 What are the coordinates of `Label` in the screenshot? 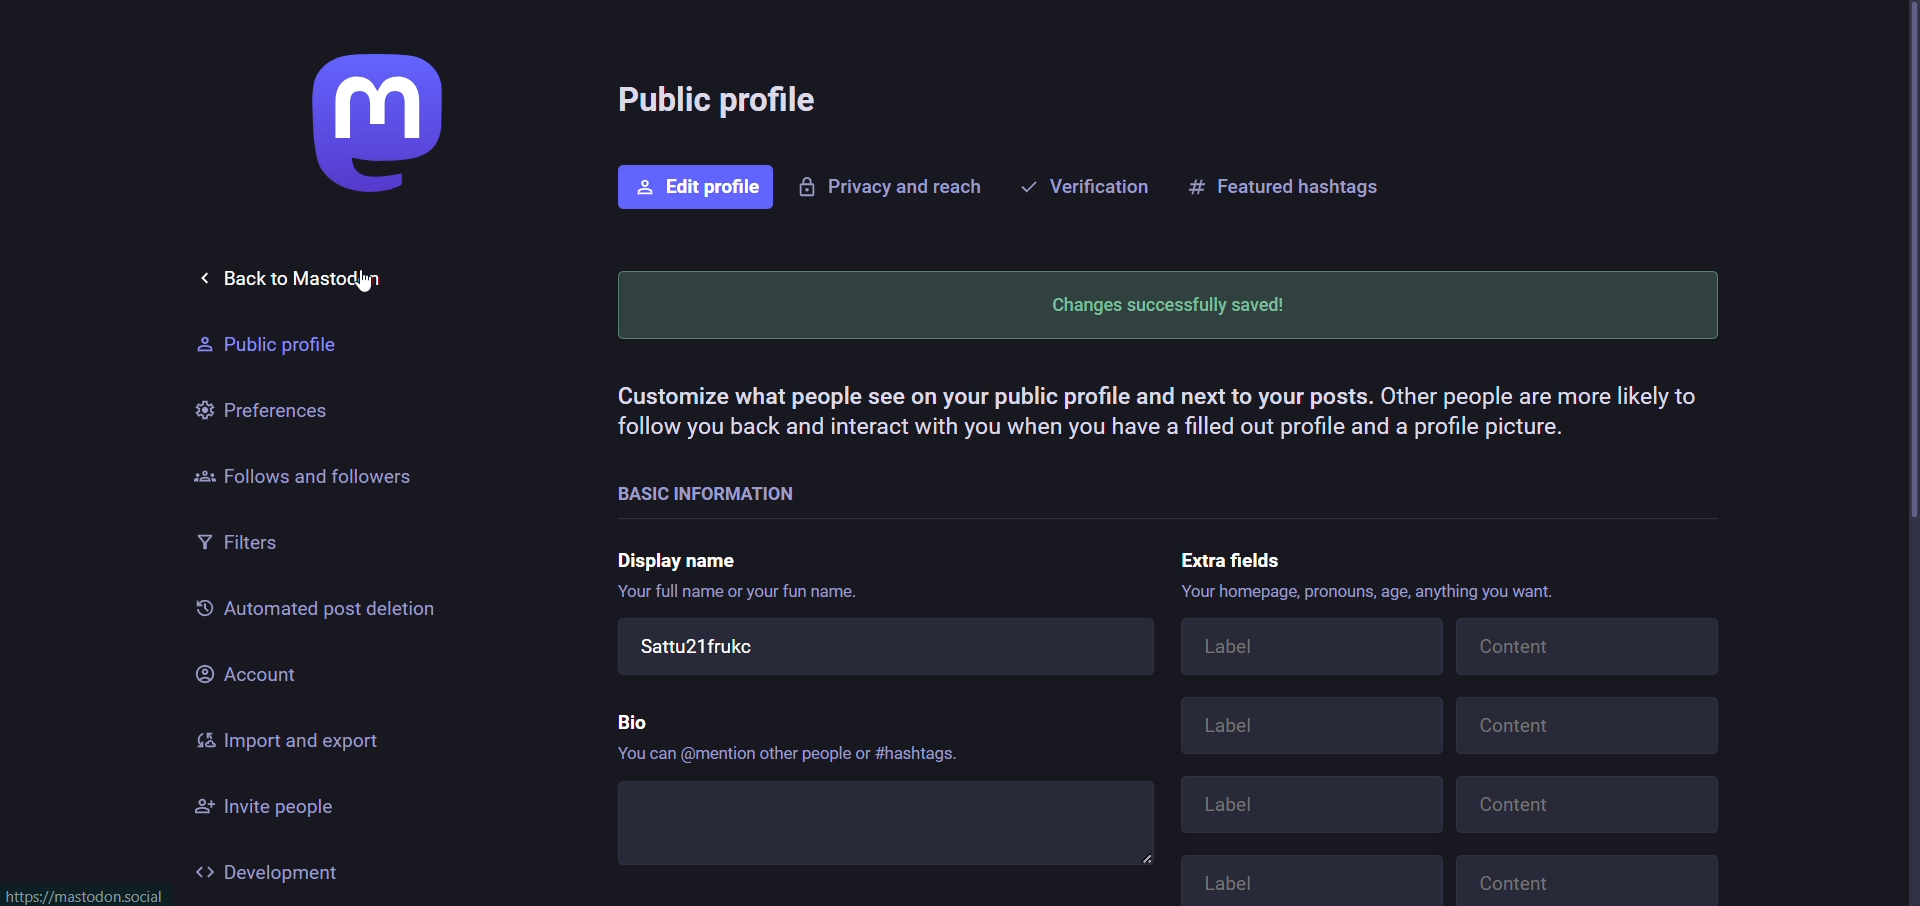 It's located at (1312, 650).